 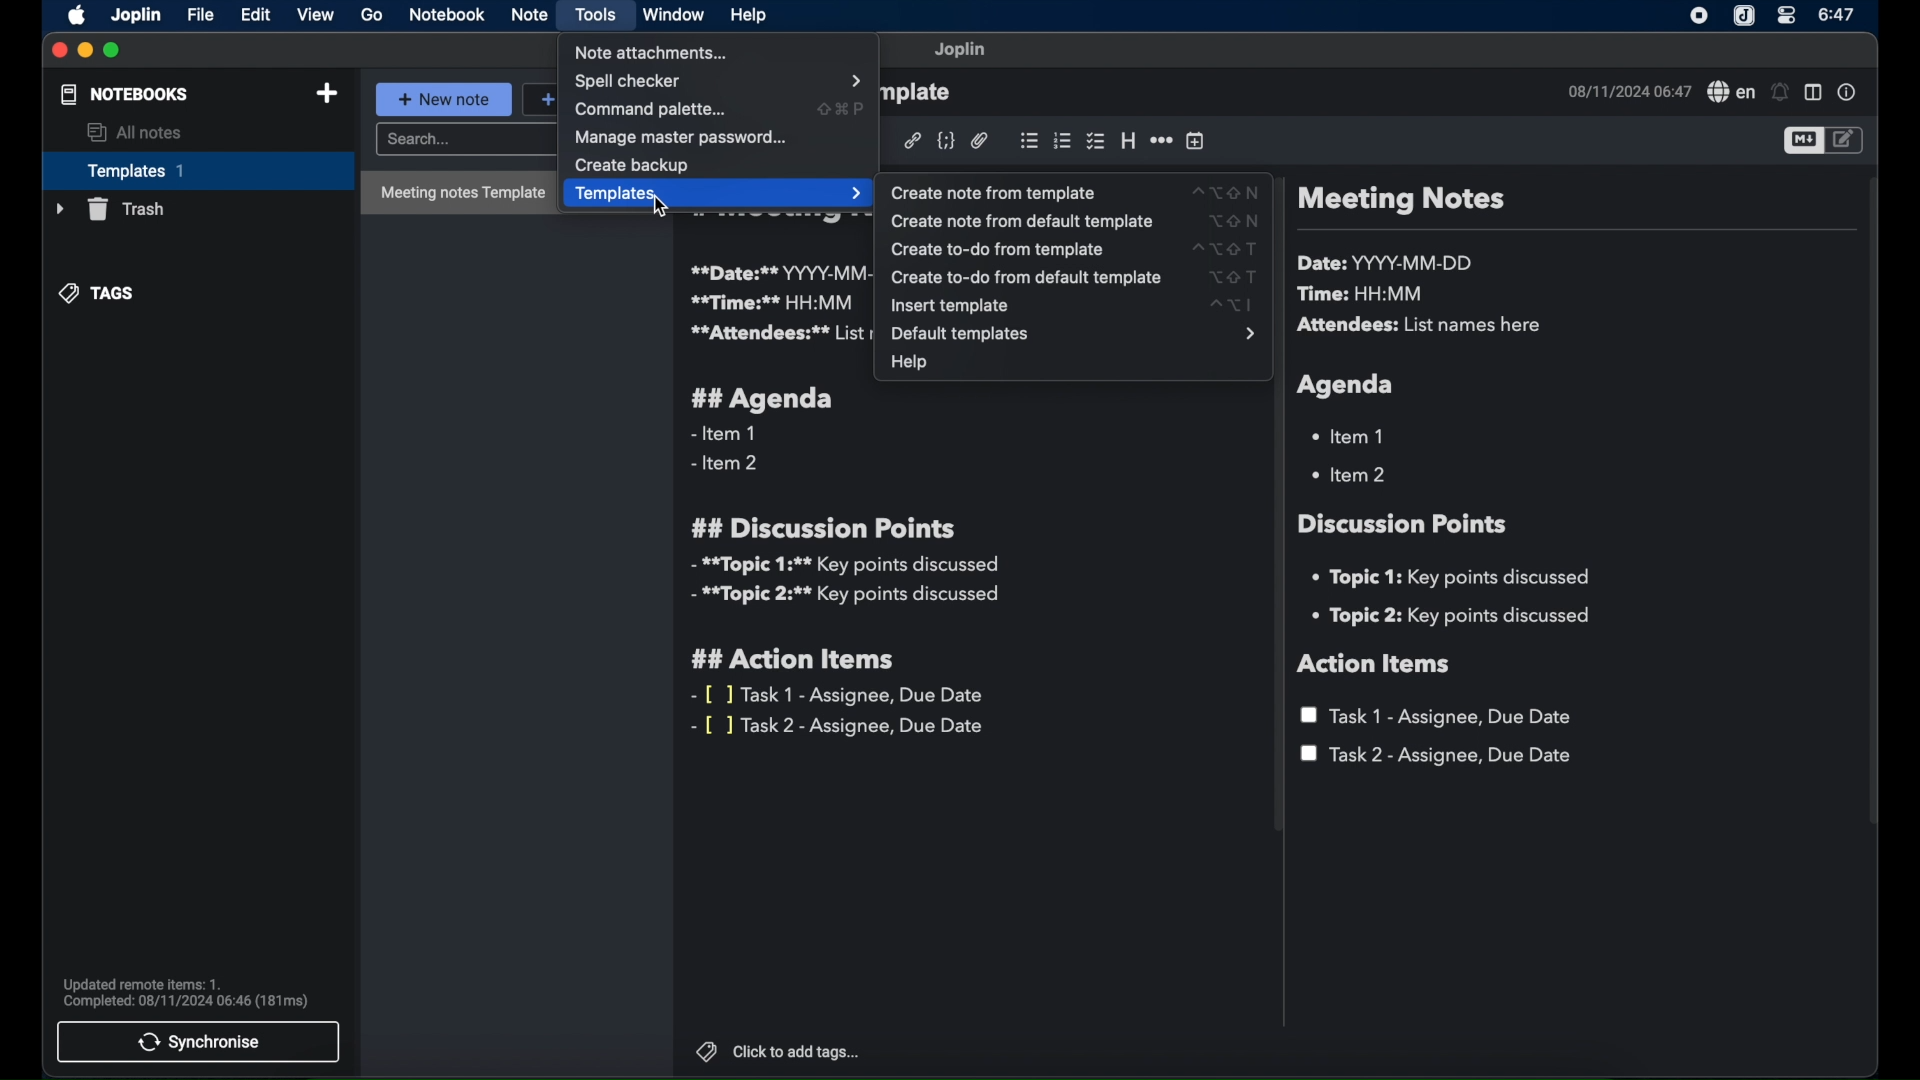 What do you see at coordinates (746, 13) in the screenshot?
I see `help` at bounding box center [746, 13].